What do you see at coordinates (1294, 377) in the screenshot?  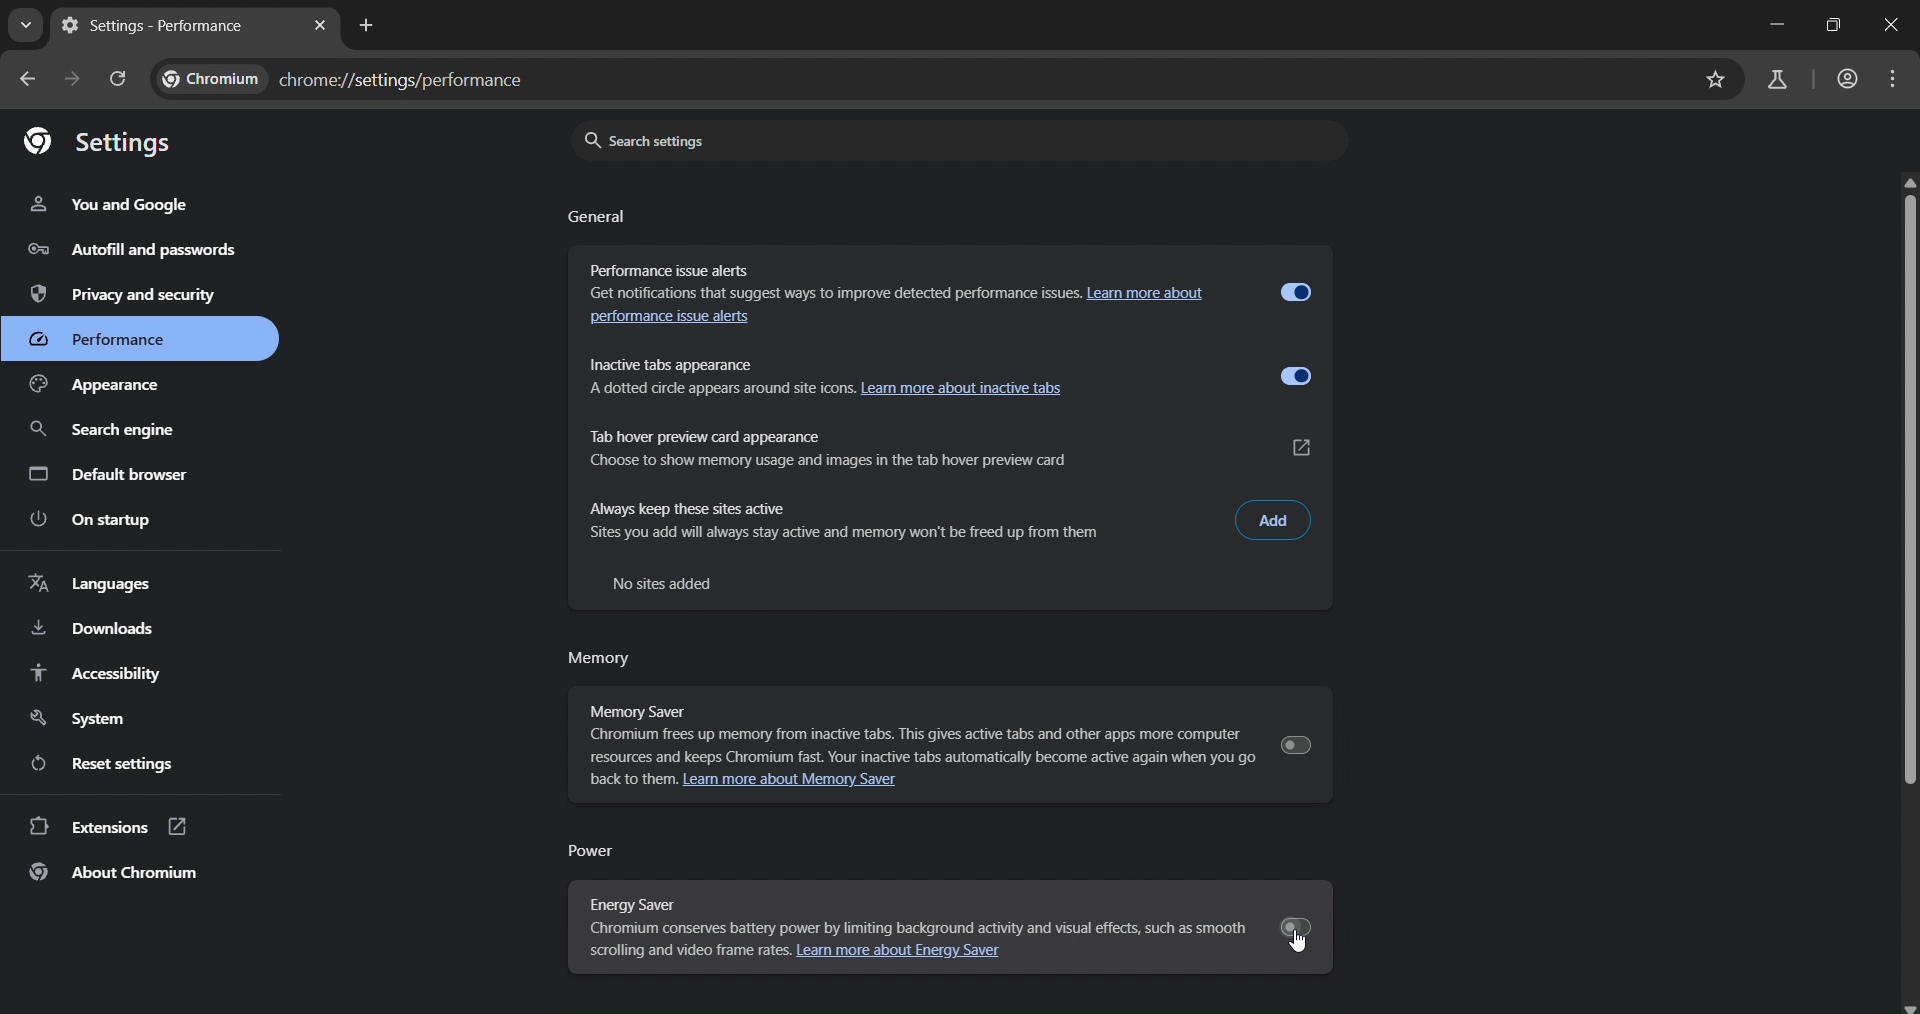 I see `toggle button` at bounding box center [1294, 377].